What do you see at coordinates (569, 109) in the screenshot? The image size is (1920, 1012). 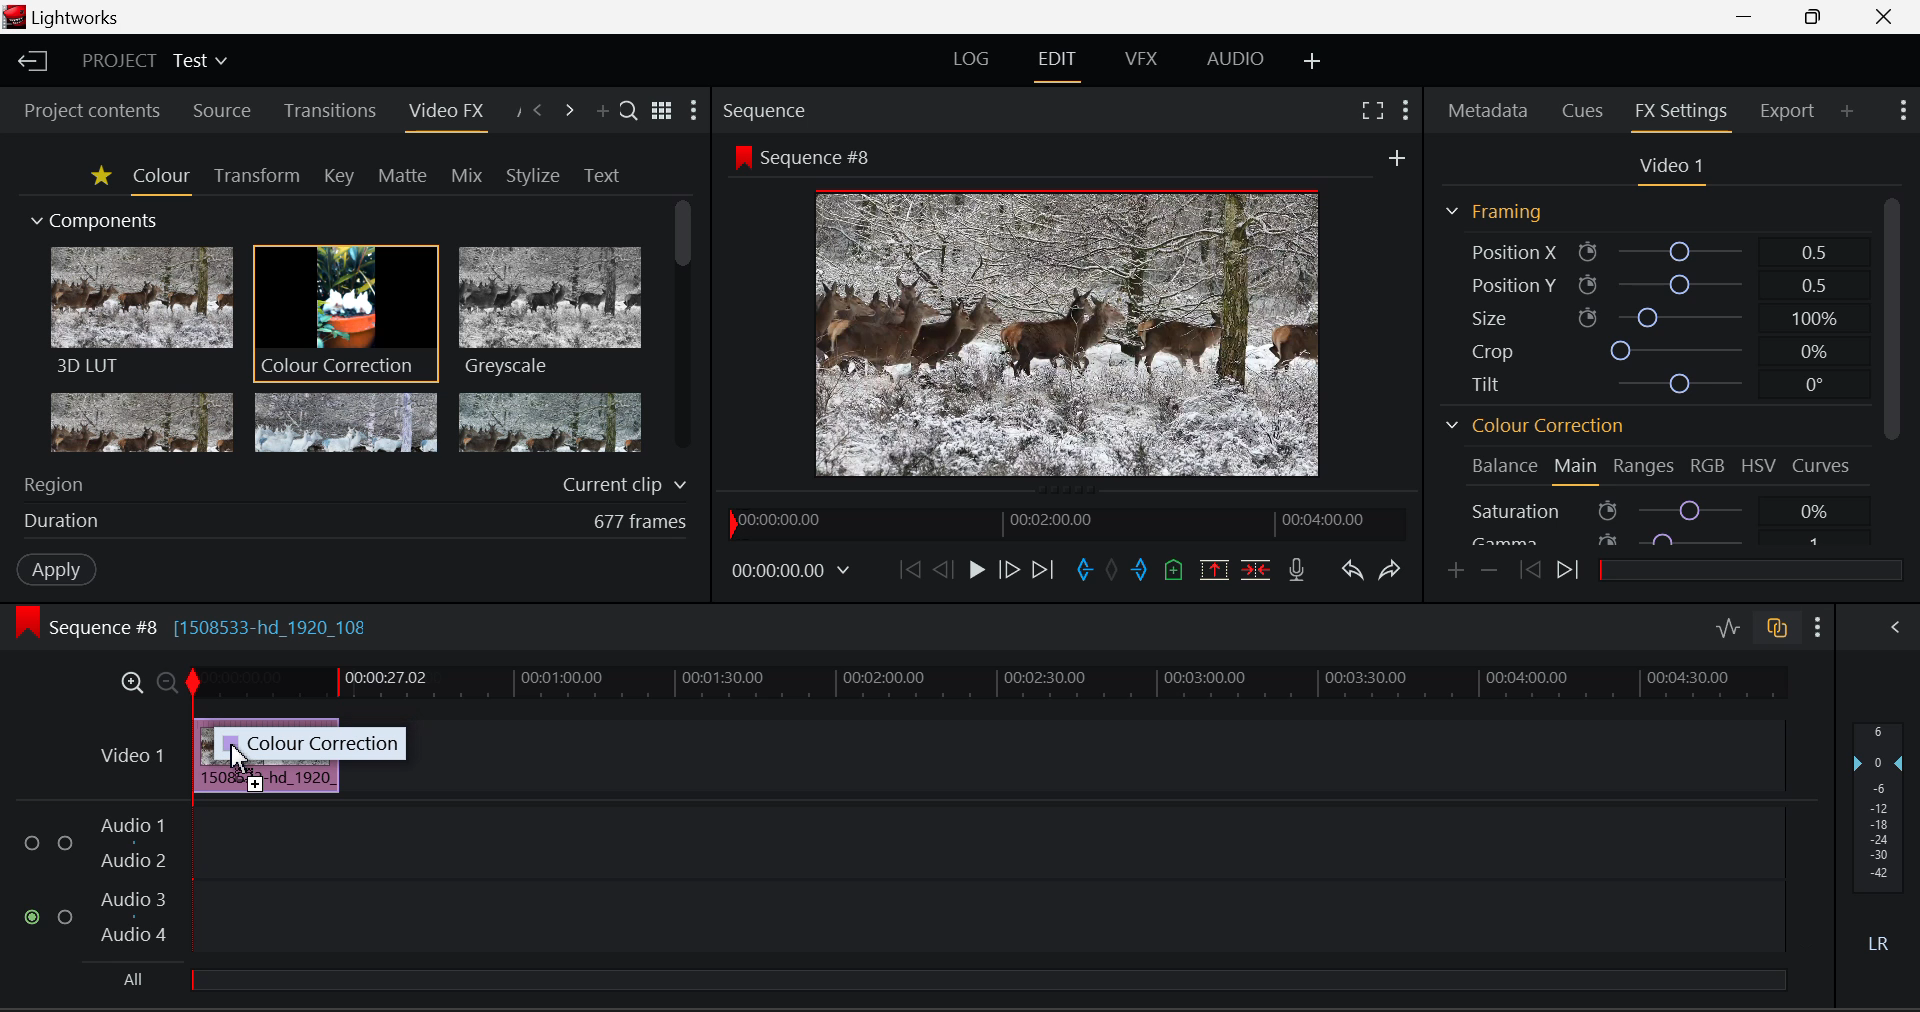 I see `Next Panel` at bounding box center [569, 109].